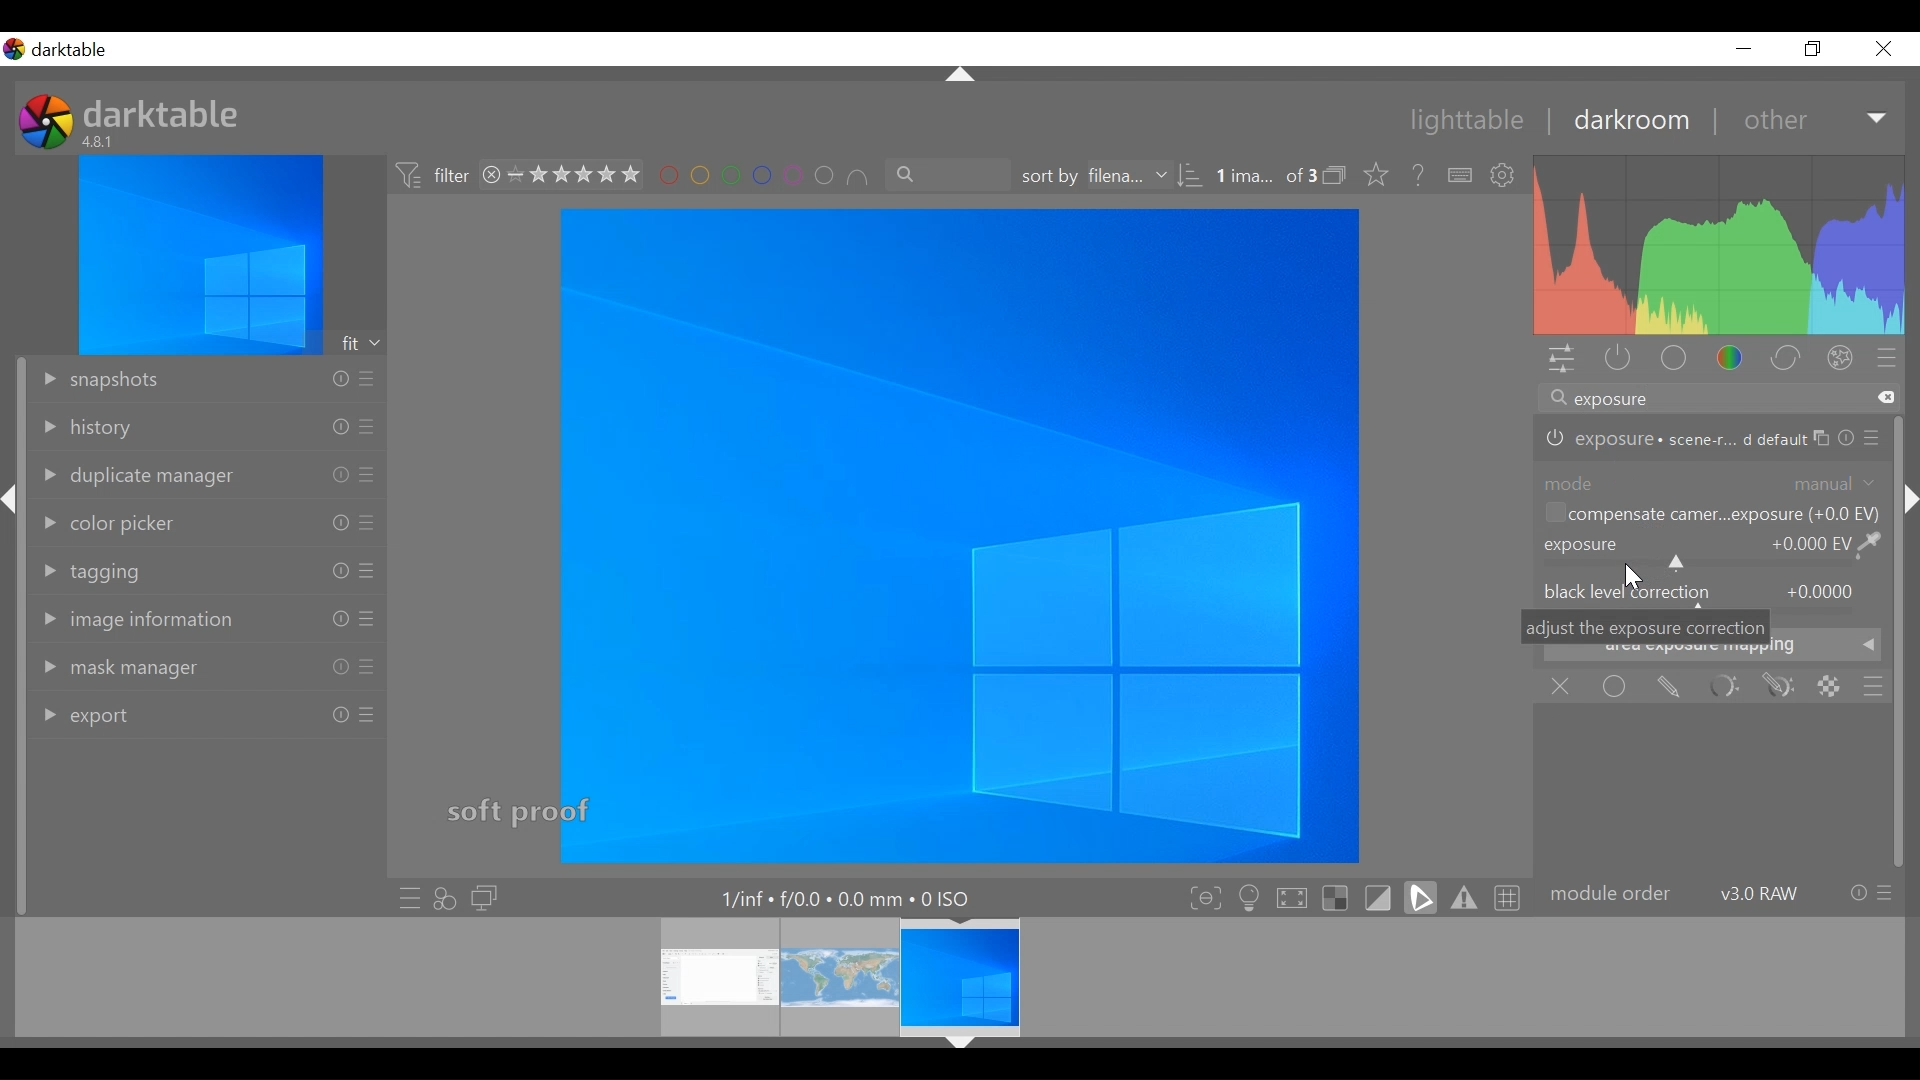 This screenshot has width=1920, height=1080. What do you see at coordinates (340, 667) in the screenshot?
I see `info` at bounding box center [340, 667].